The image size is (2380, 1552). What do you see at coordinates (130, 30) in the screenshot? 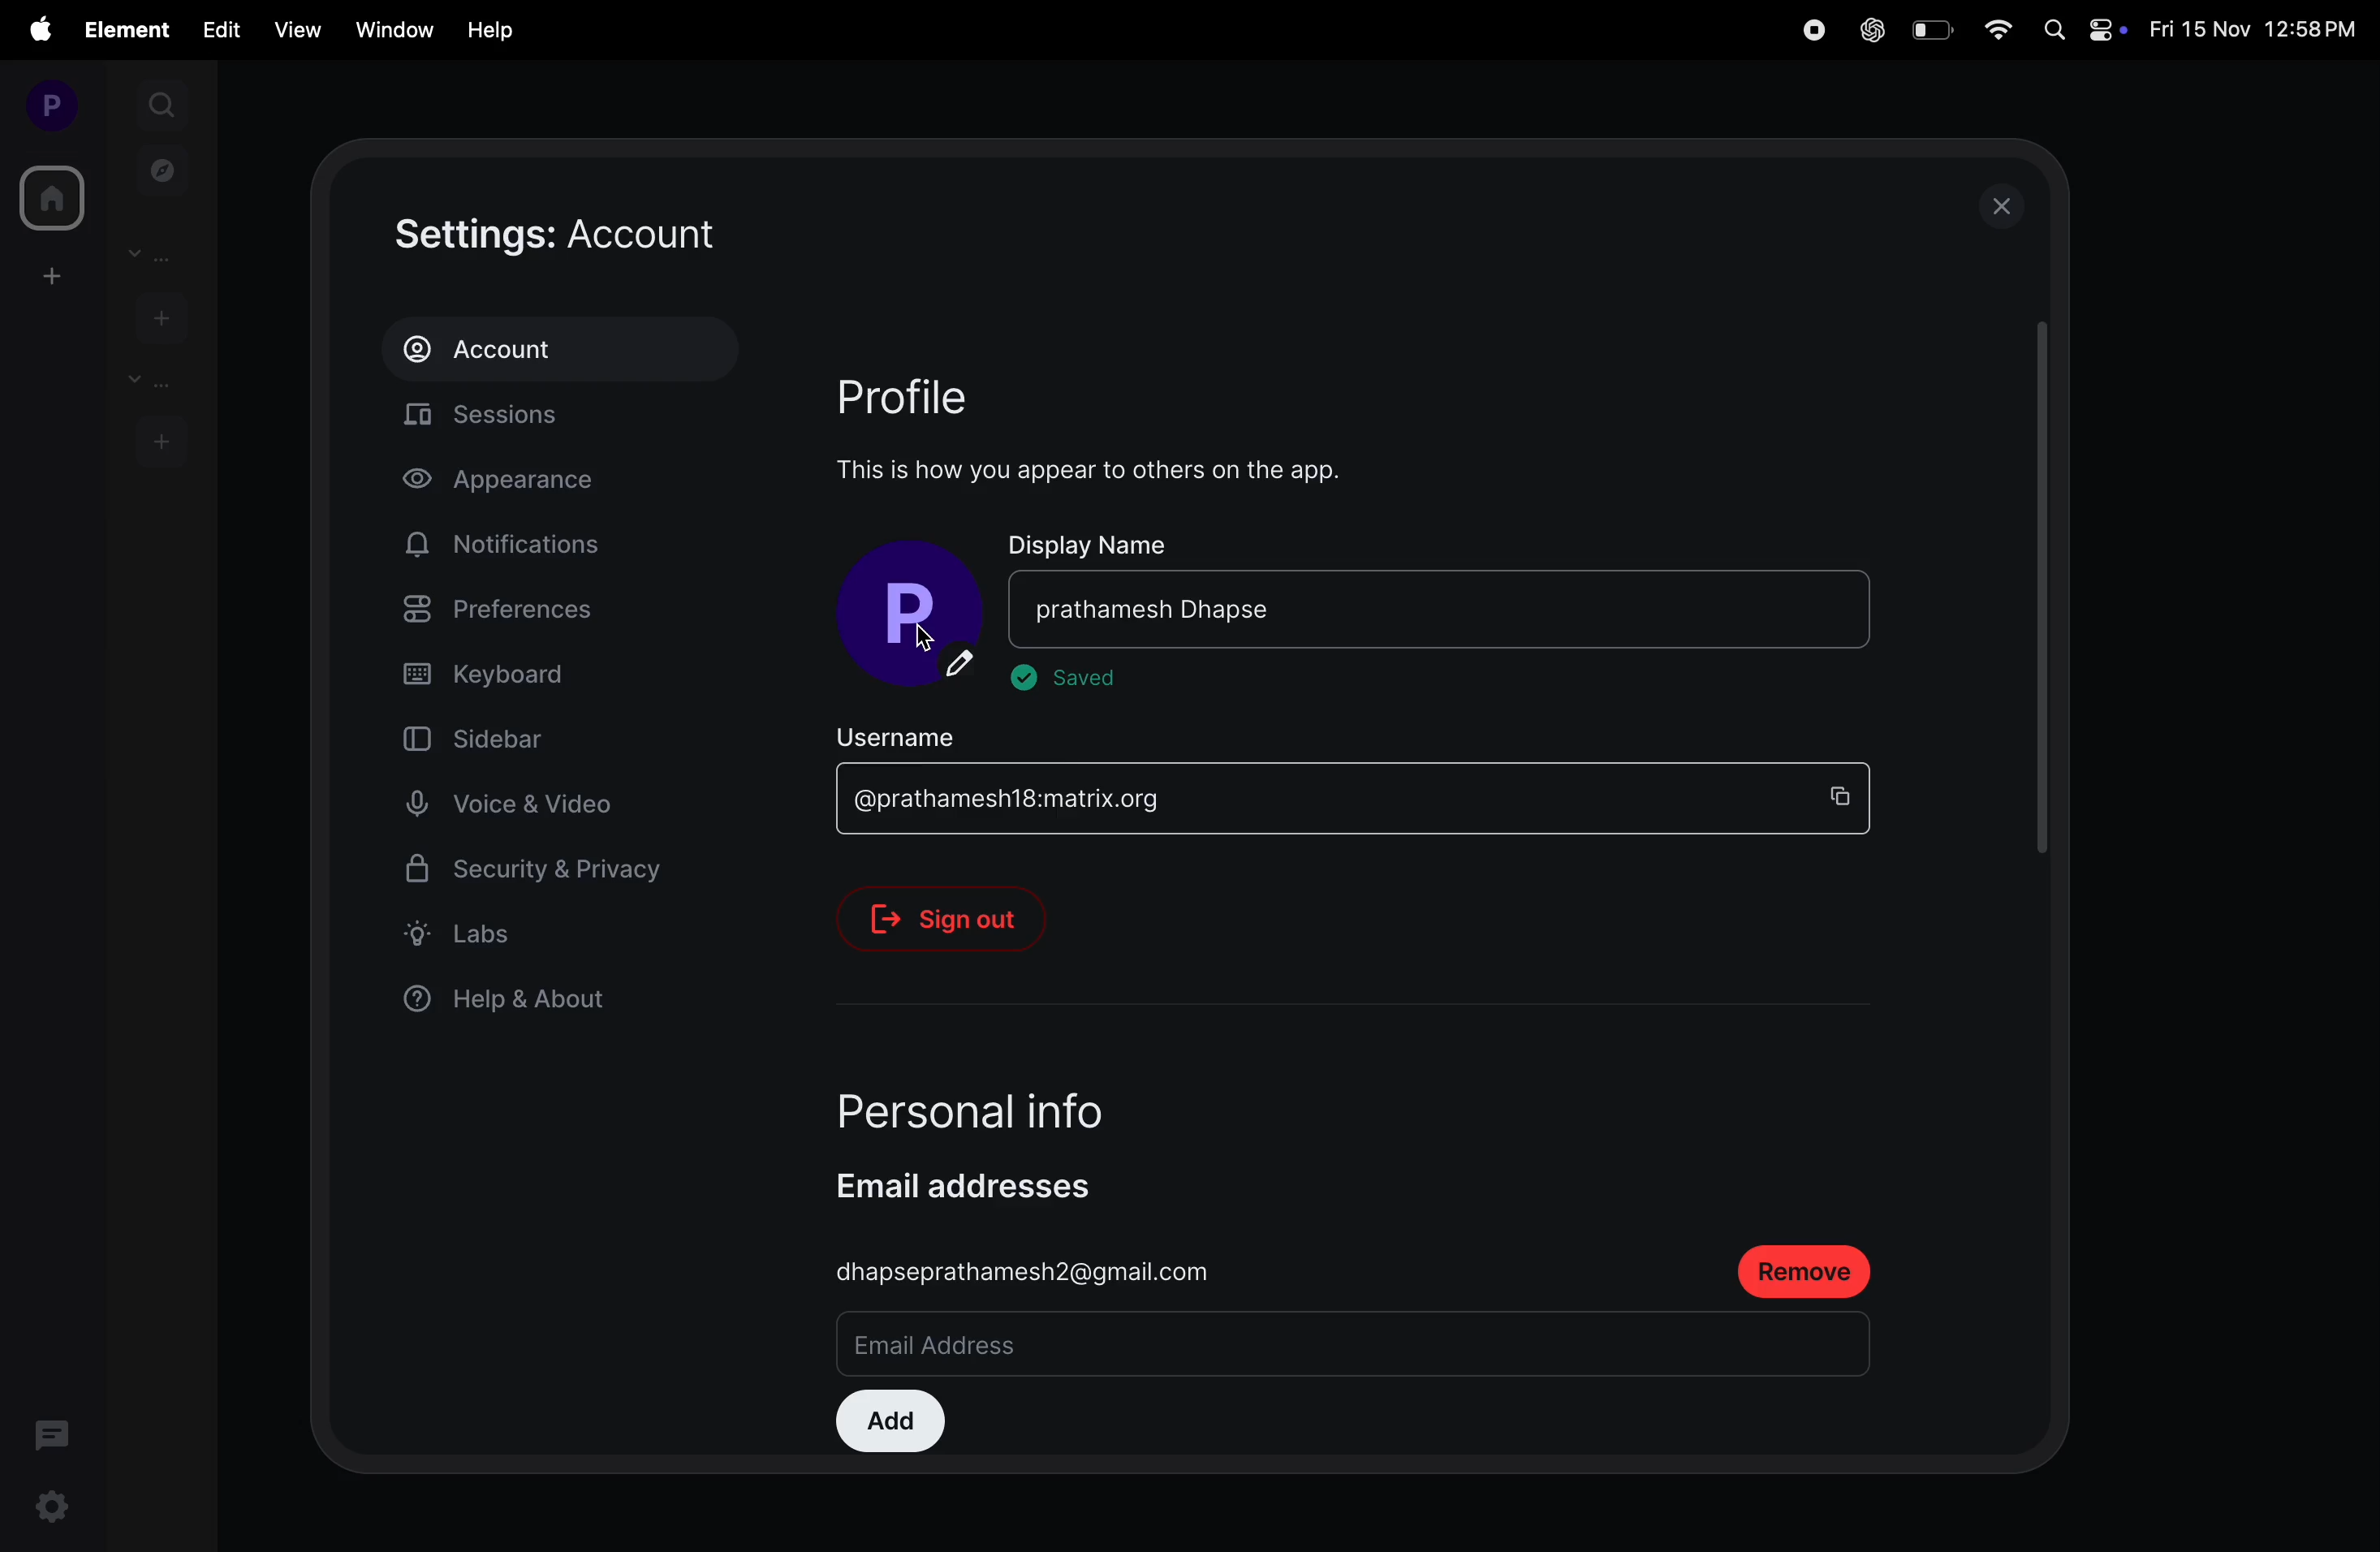
I see `element` at bounding box center [130, 30].